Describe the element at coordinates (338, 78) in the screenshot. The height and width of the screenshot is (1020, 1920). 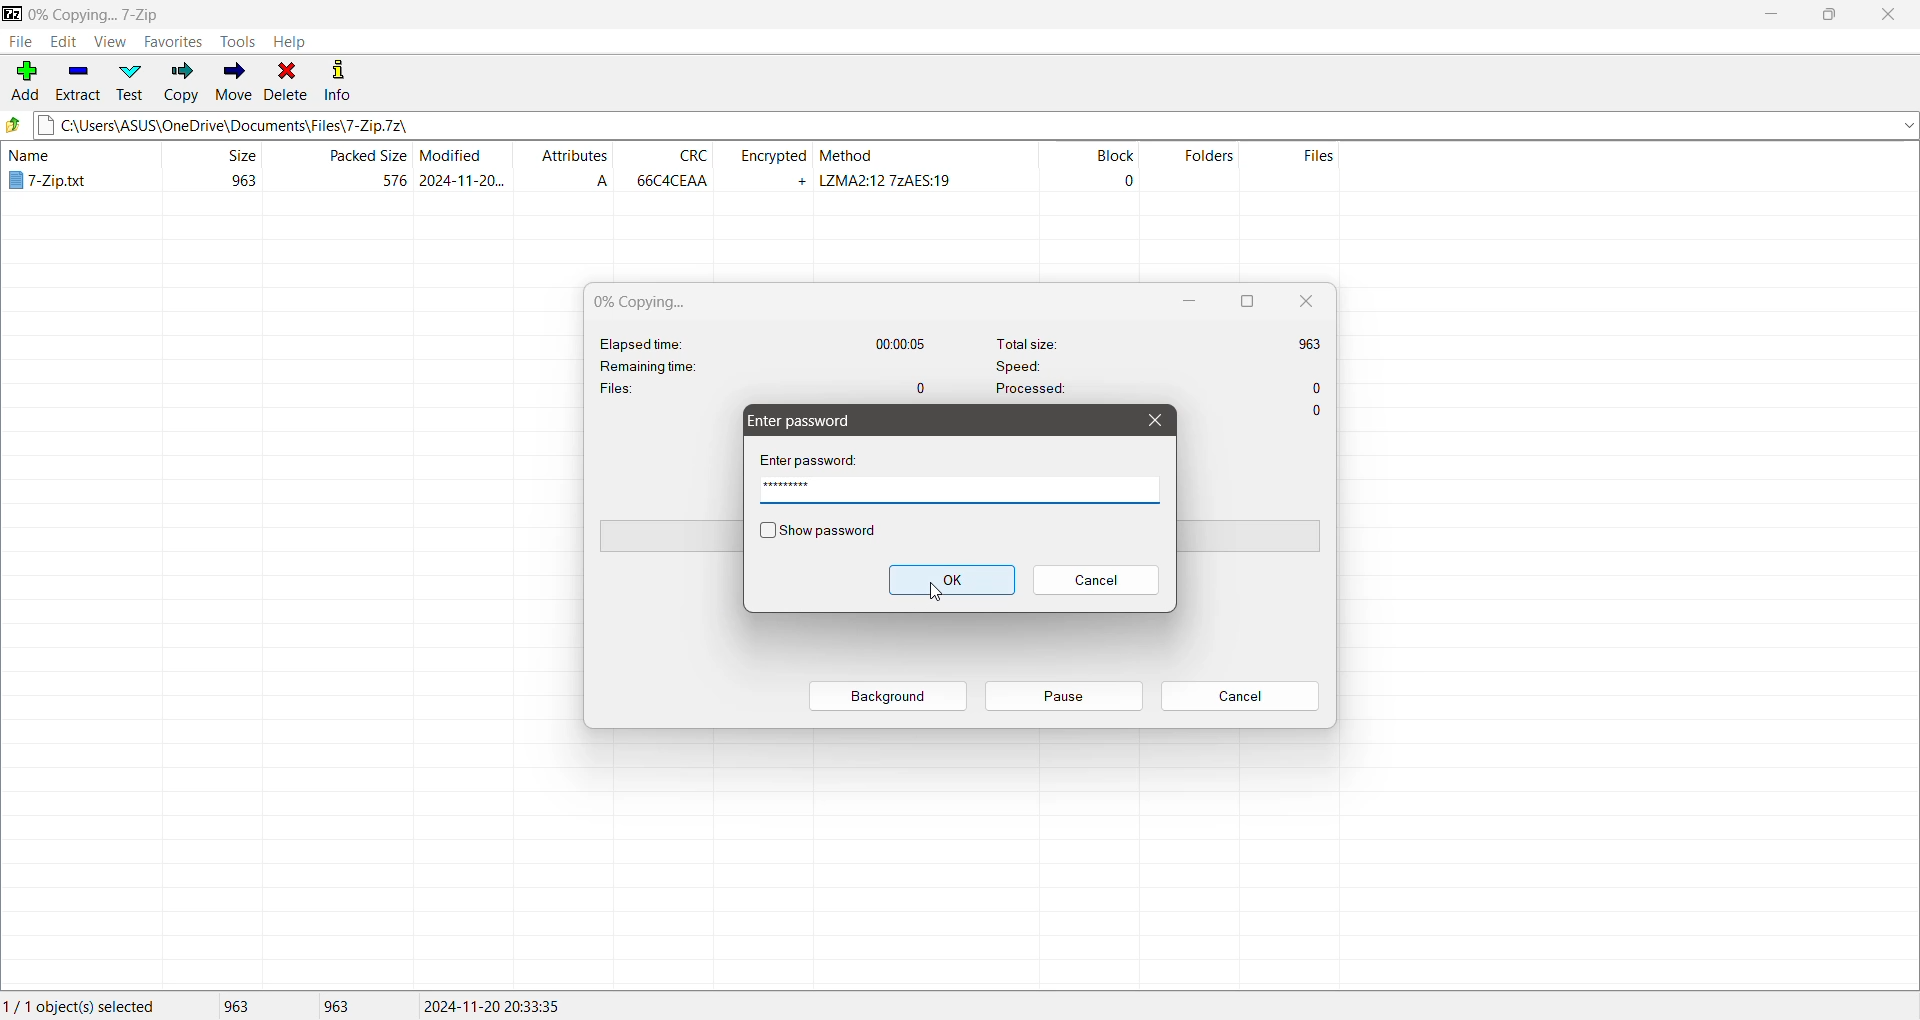
I see `Info` at that location.